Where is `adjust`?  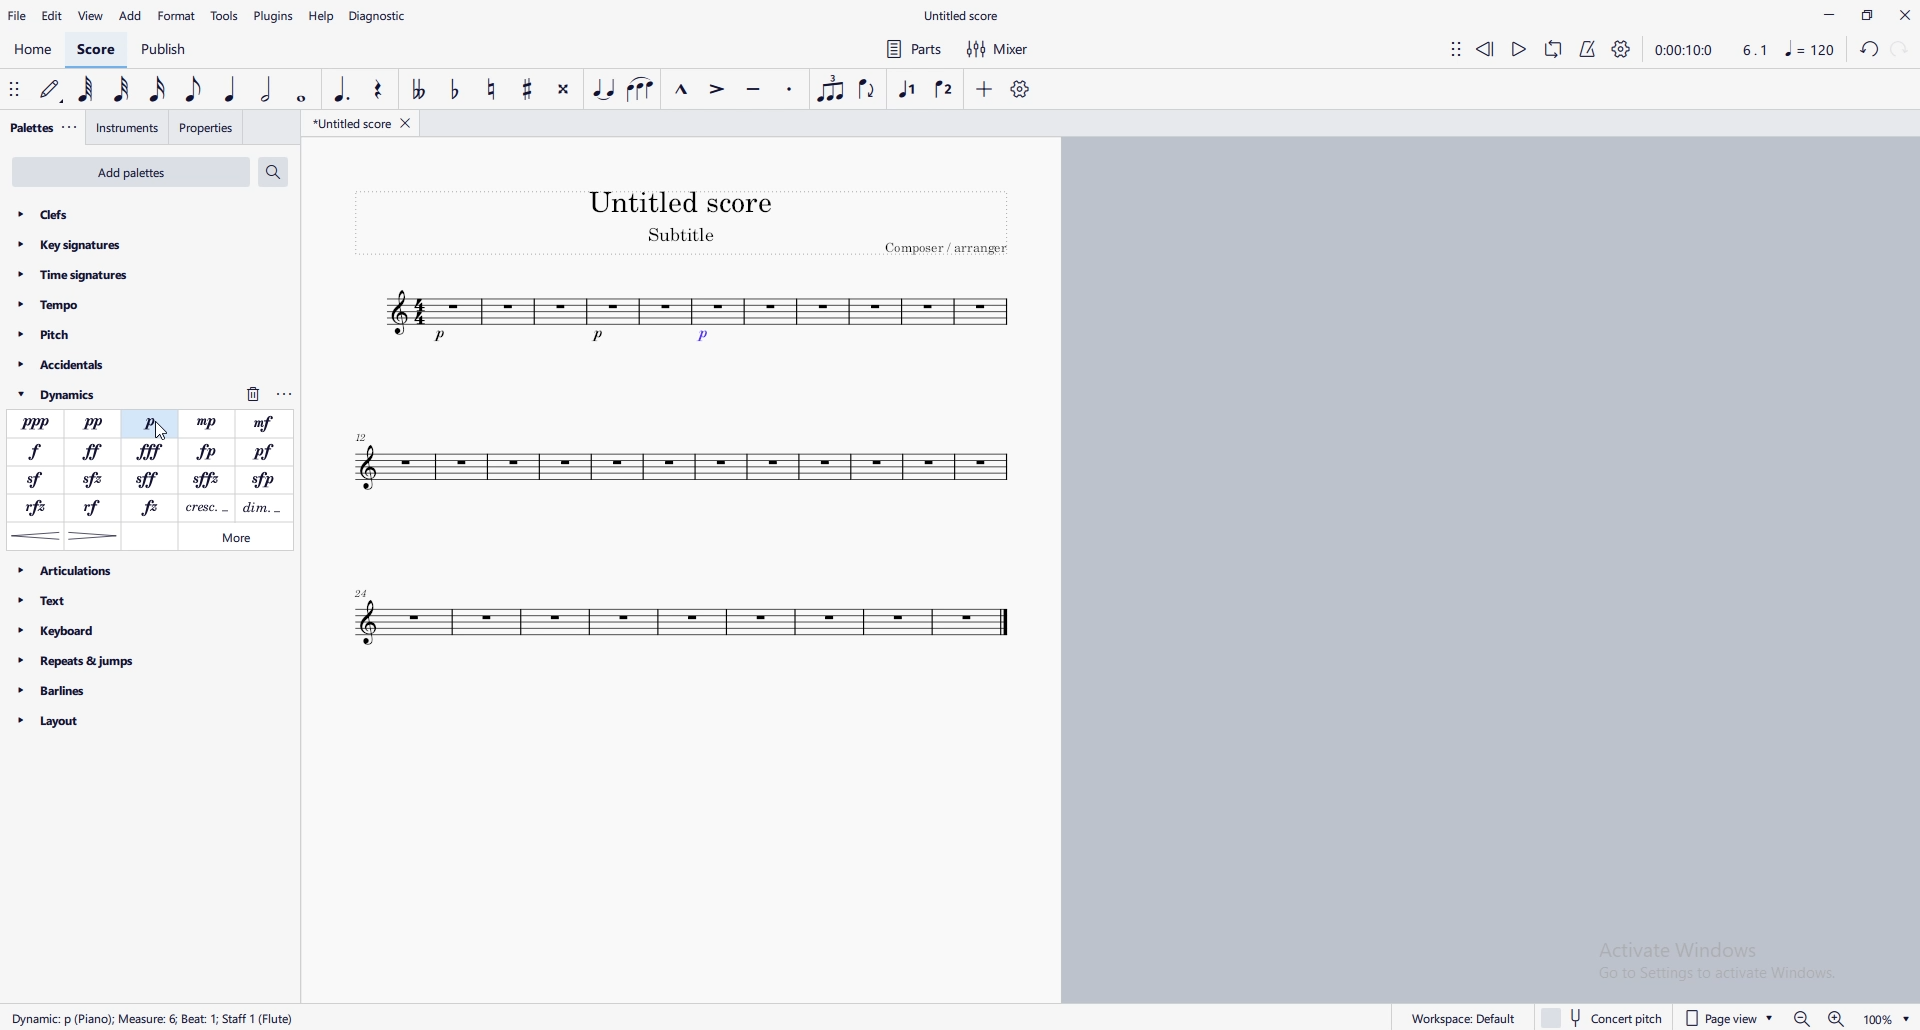
adjust is located at coordinates (74, 126).